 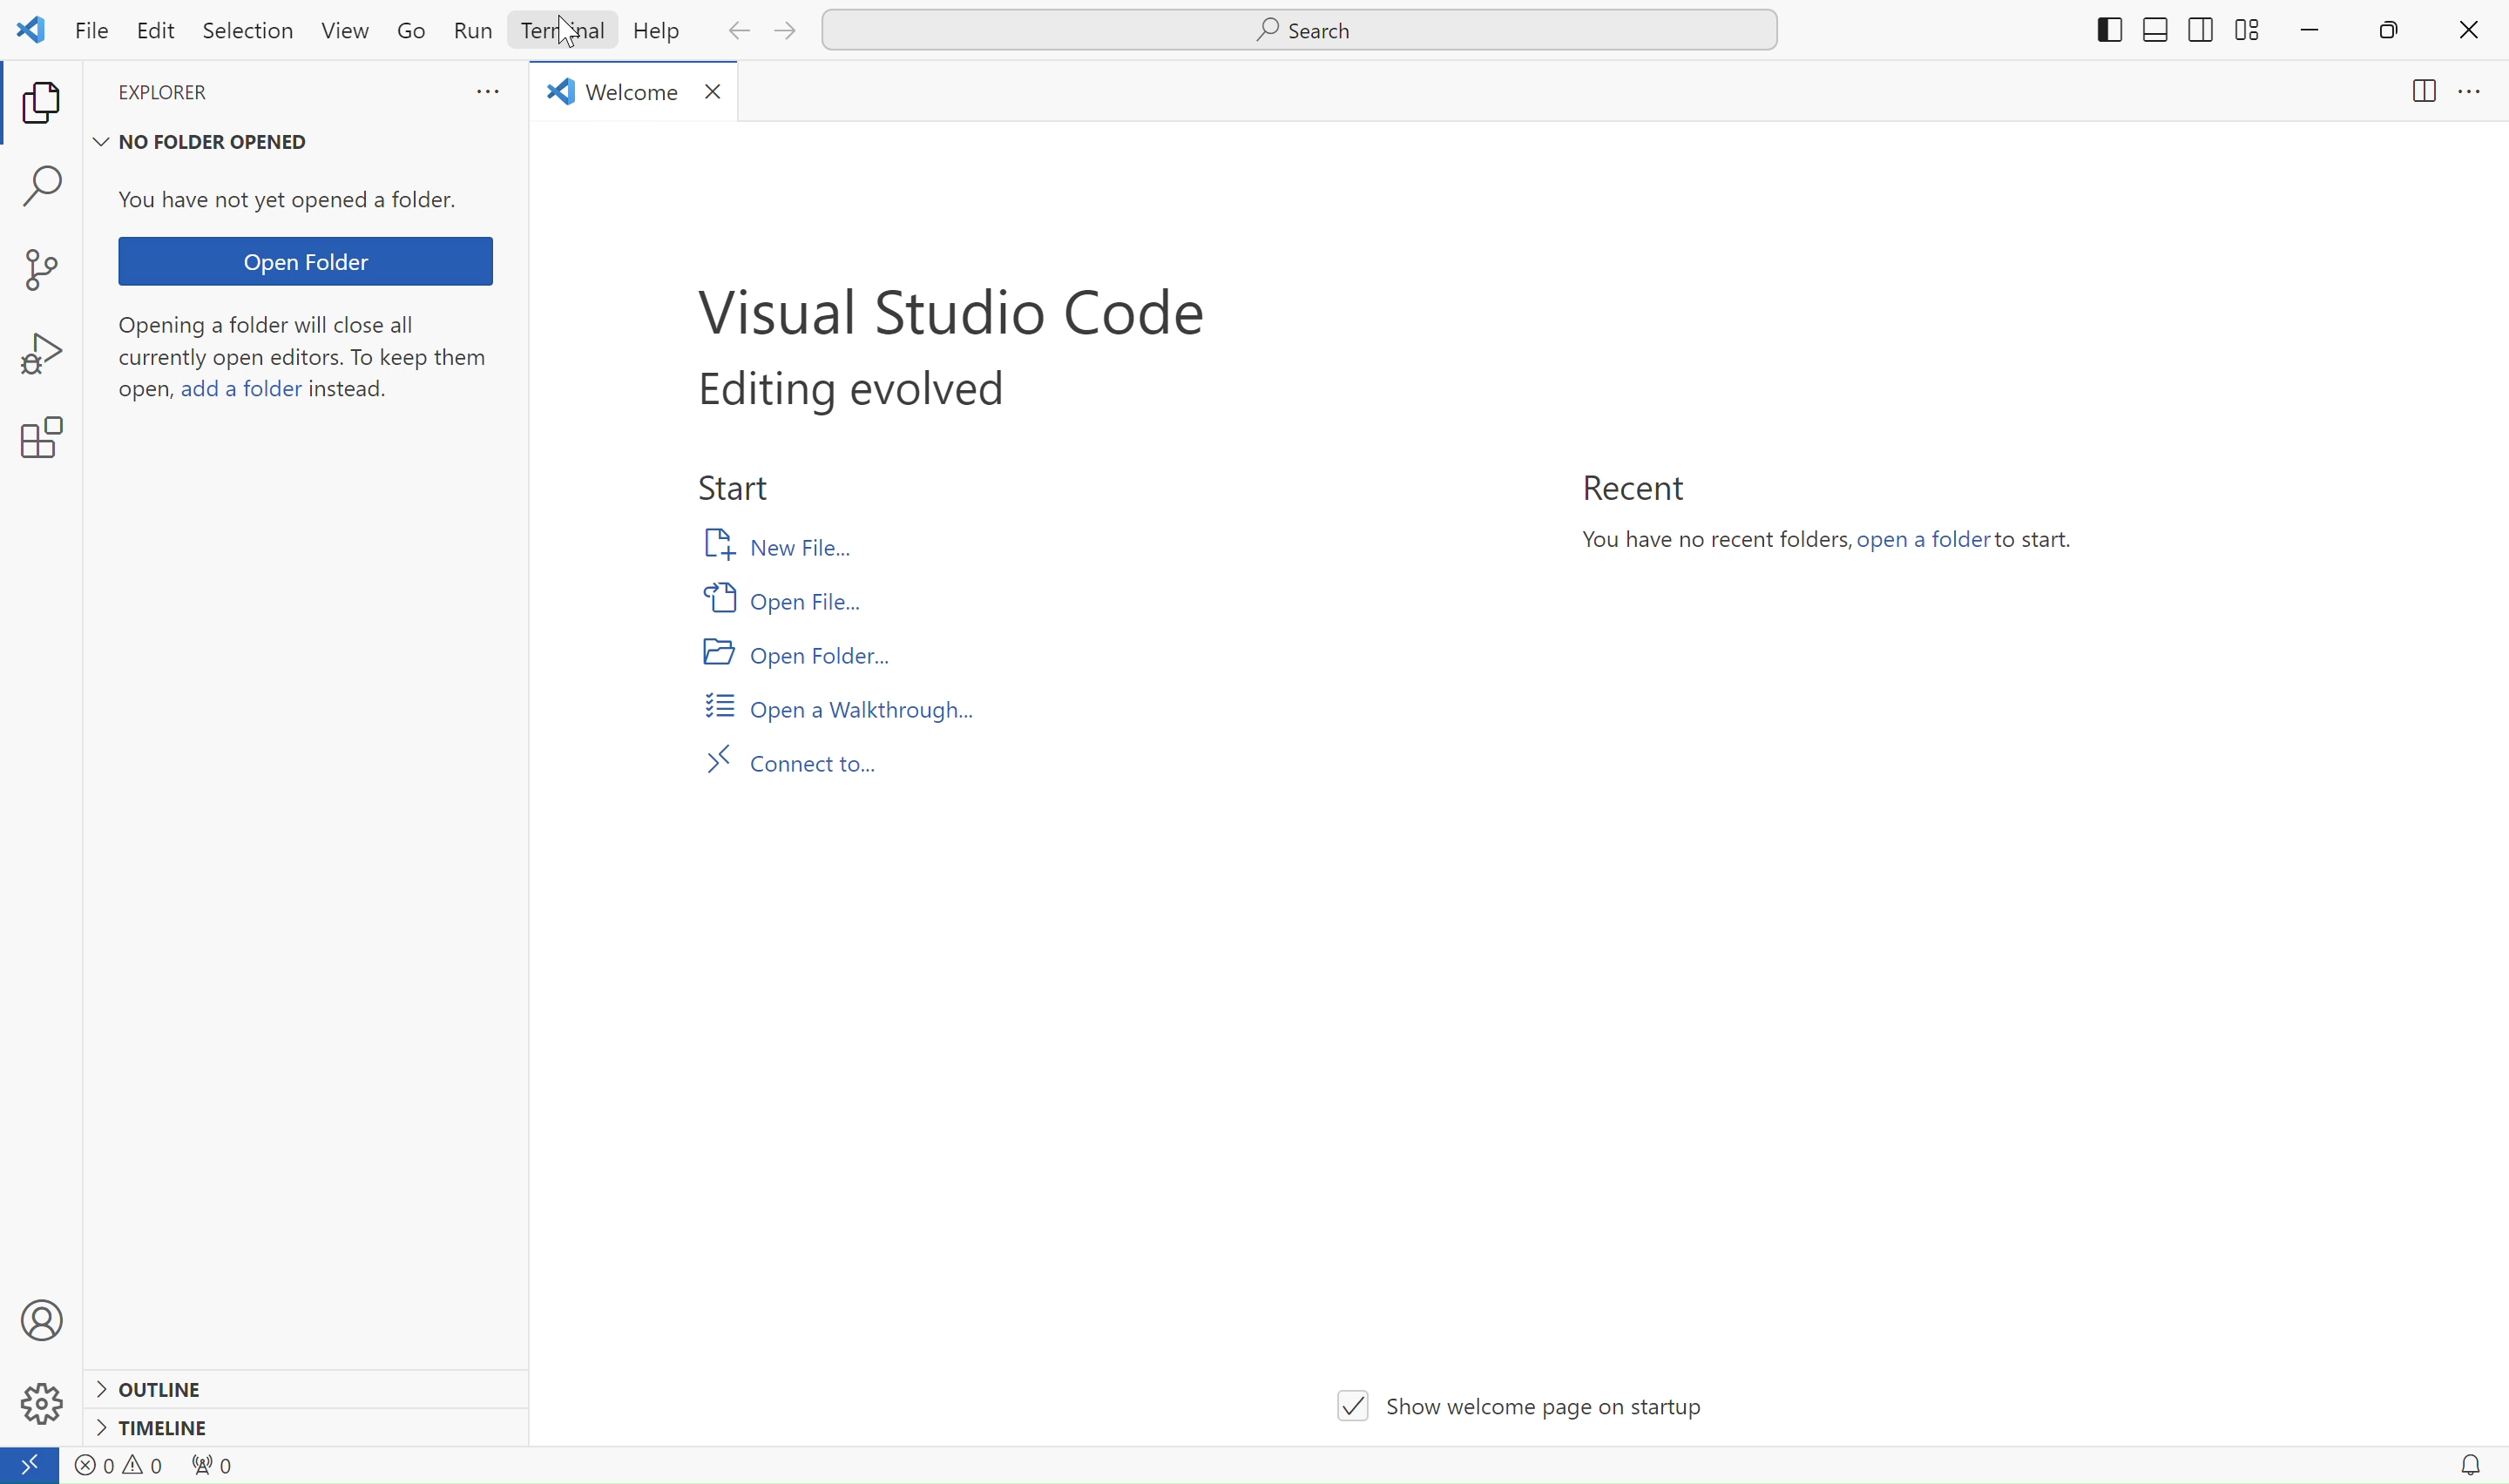 What do you see at coordinates (840, 702) in the screenshot?
I see `Open a walkthrough` at bounding box center [840, 702].